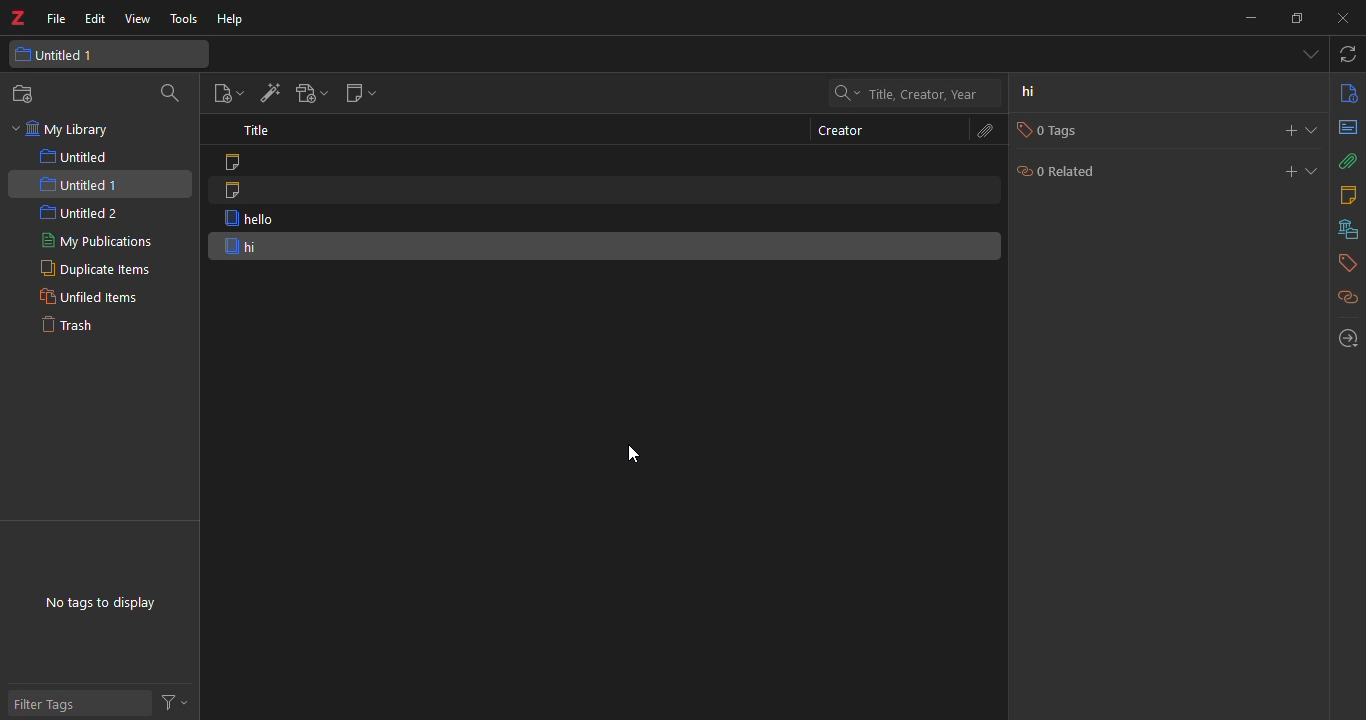 The height and width of the screenshot is (720, 1366). I want to click on creator, so click(840, 130).